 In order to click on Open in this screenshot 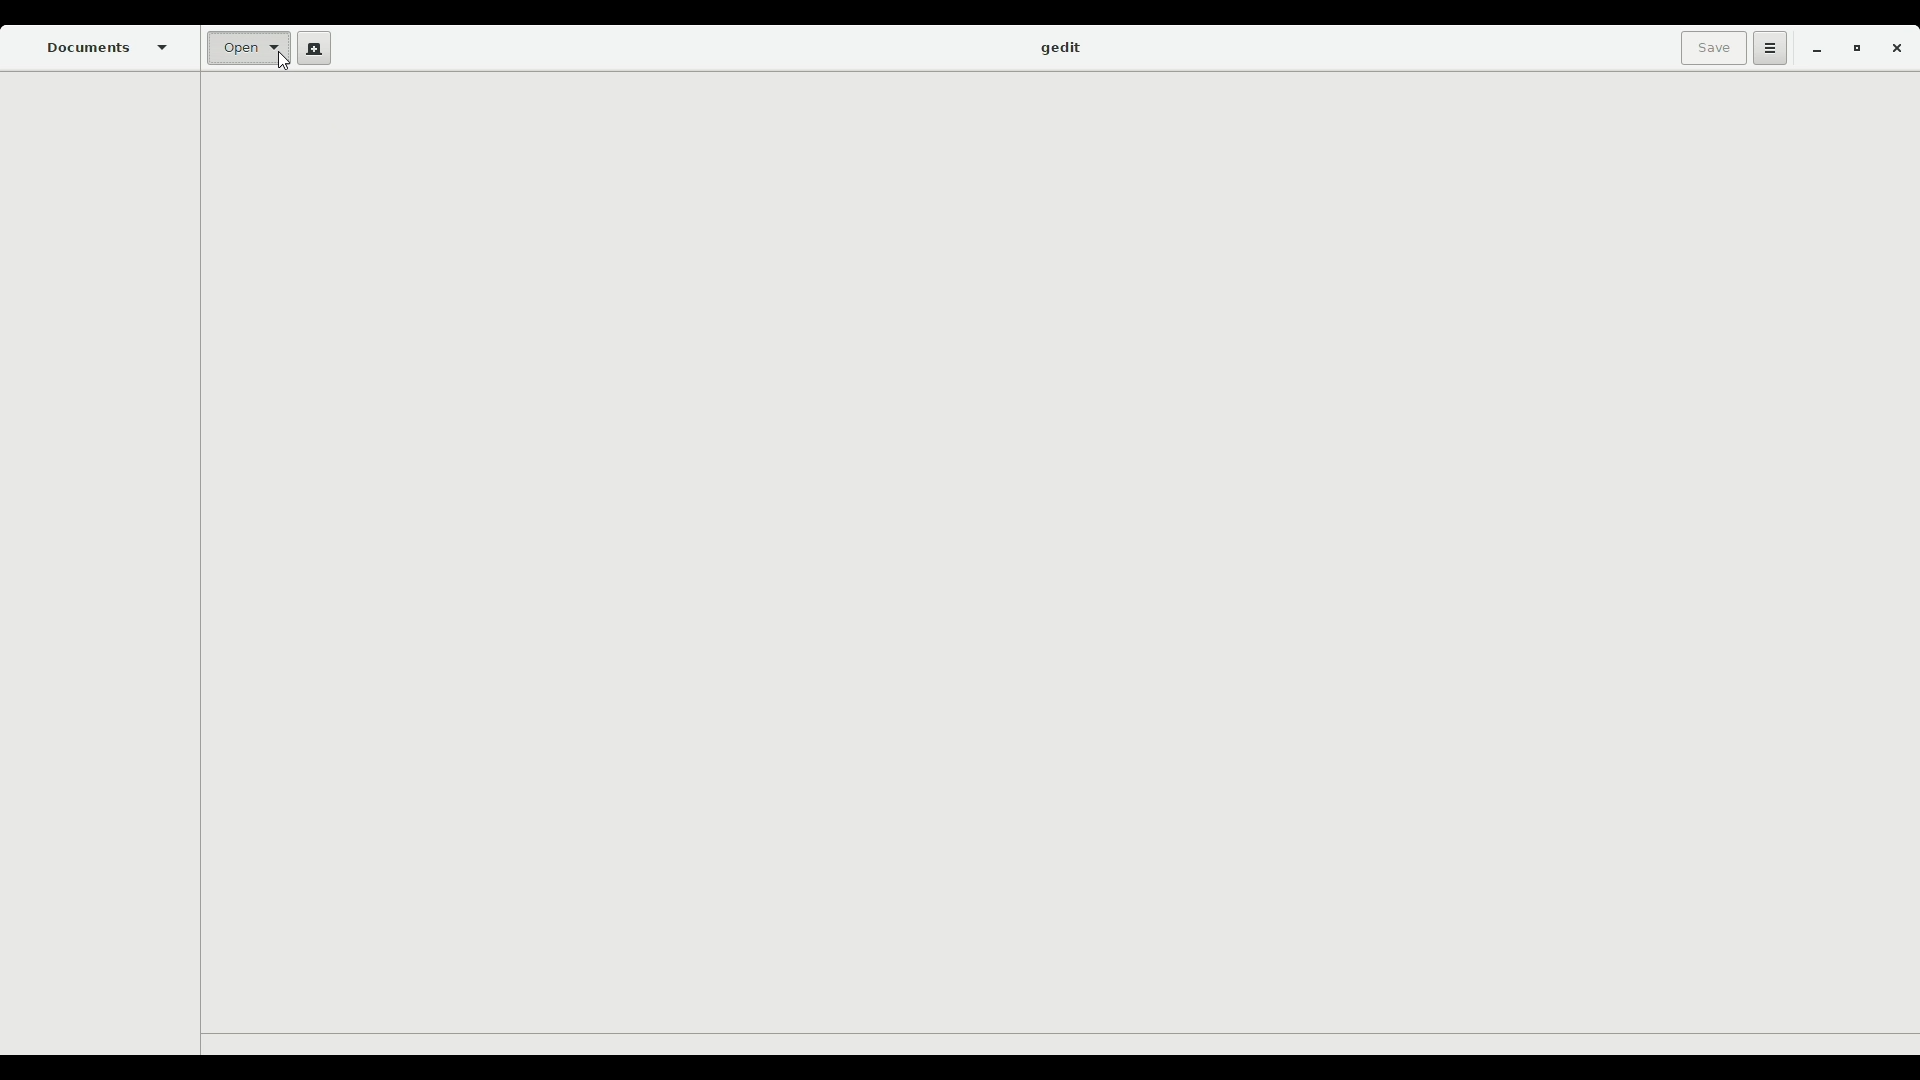, I will do `click(246, 50)`.